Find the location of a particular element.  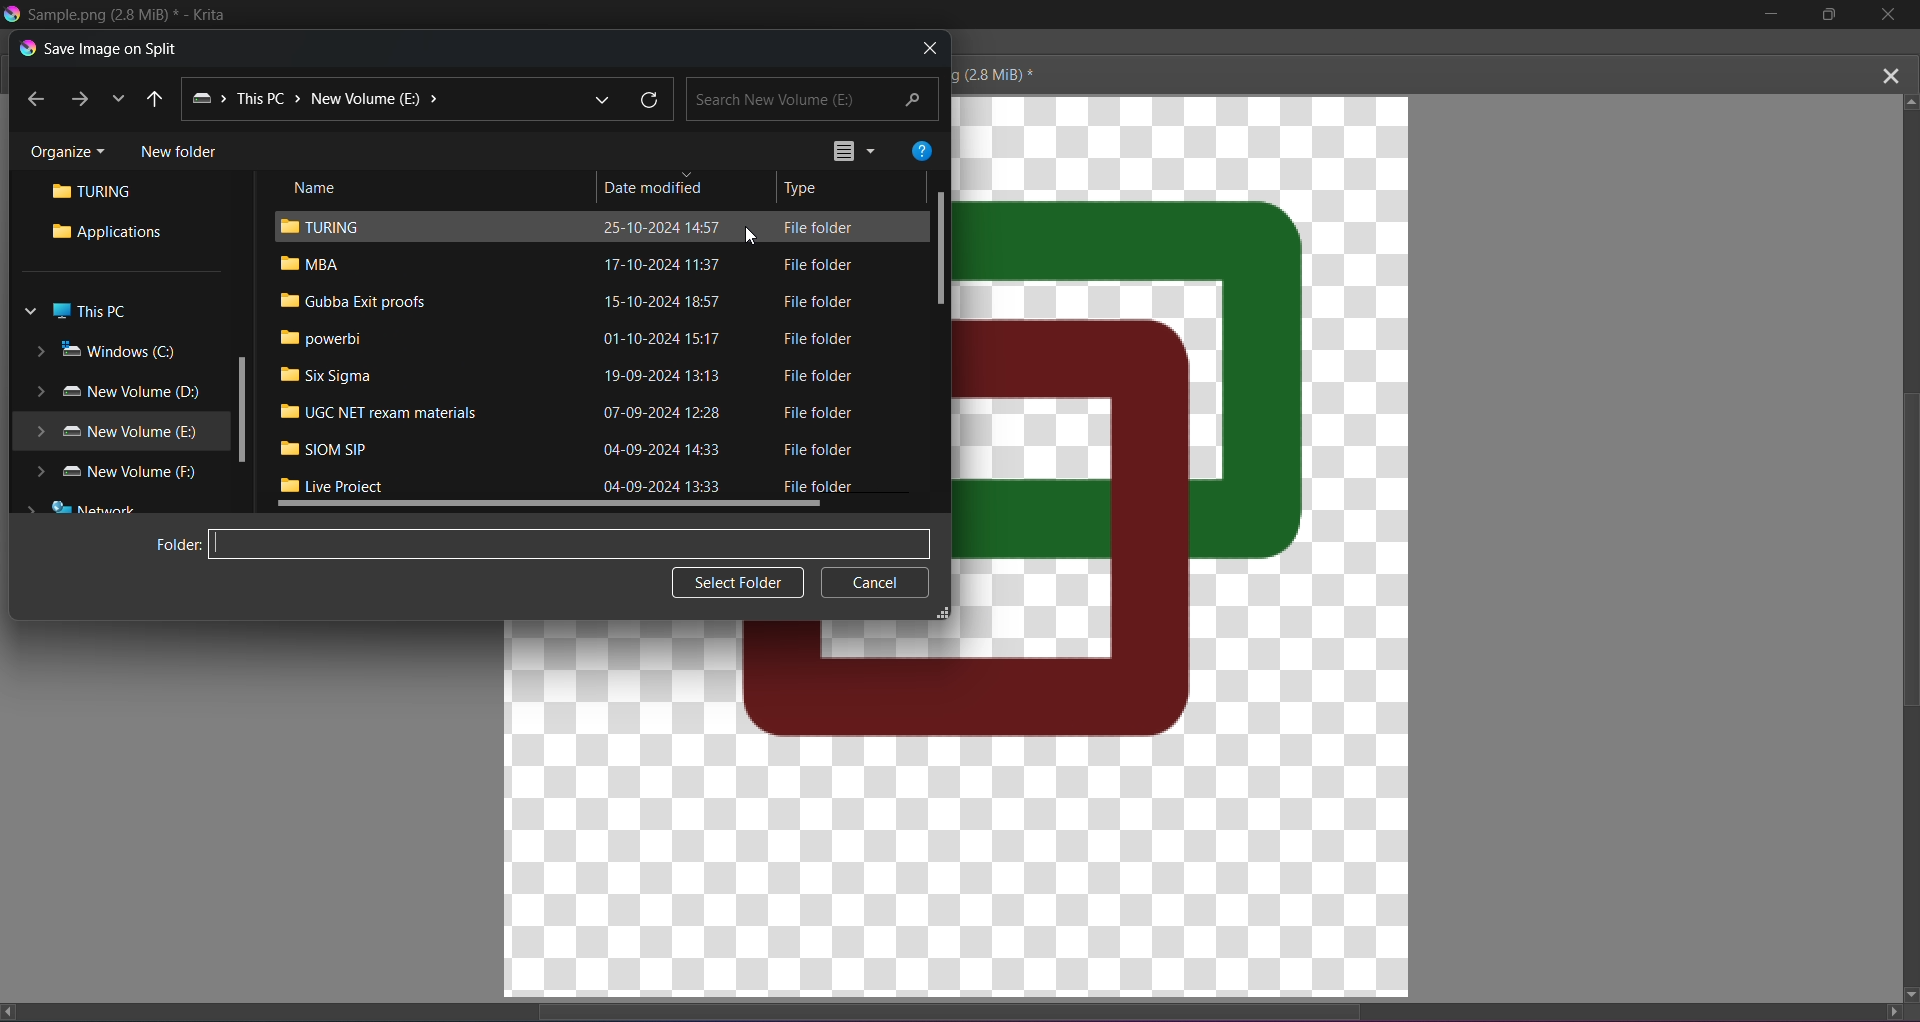

Scrollbar is located at coordinates (936, 253).